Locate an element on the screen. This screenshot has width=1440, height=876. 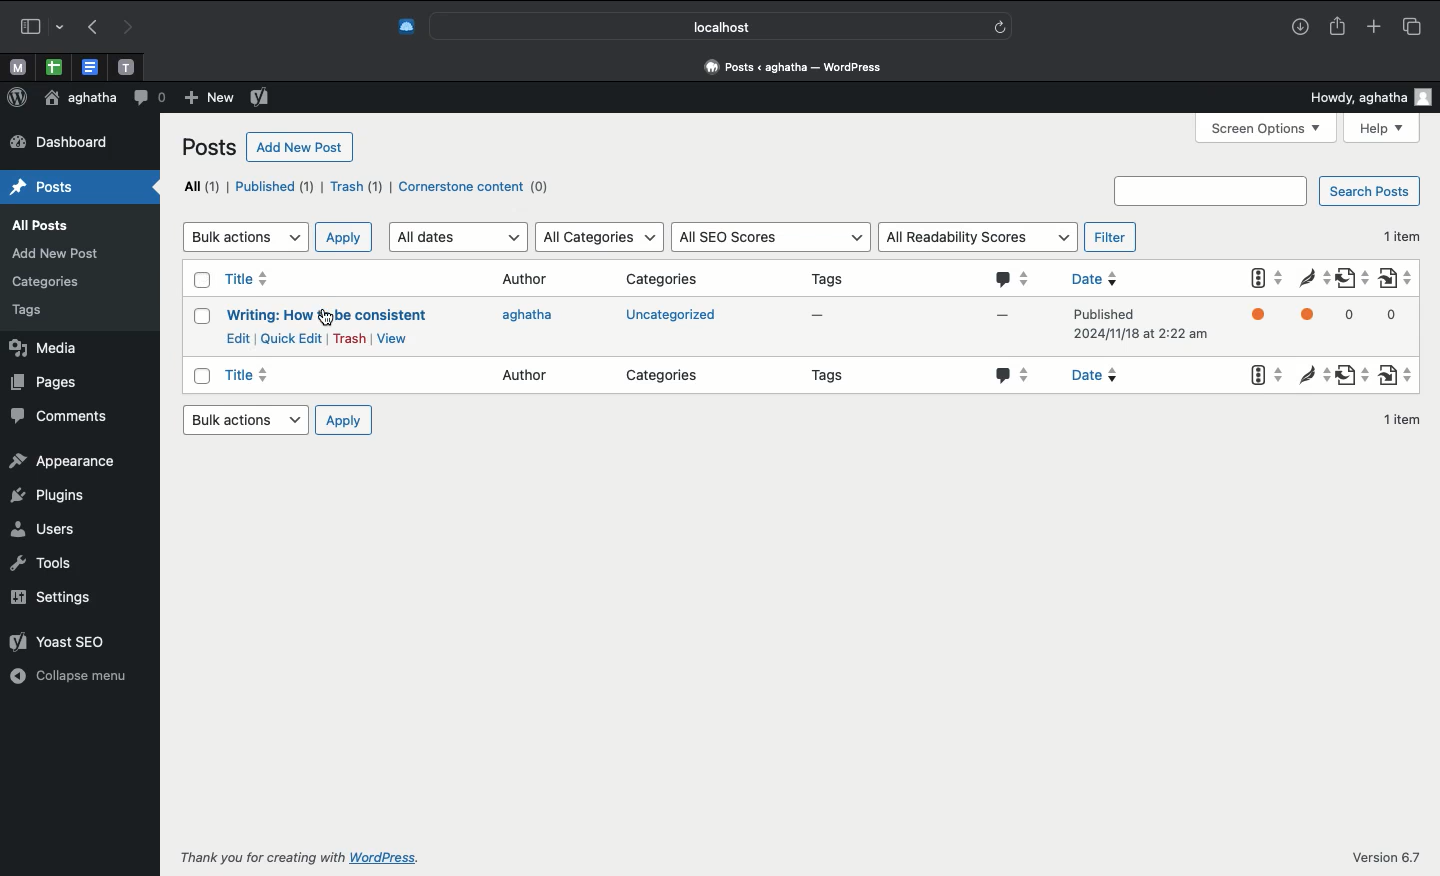
Internal links is located at coordinates (1402, 277).